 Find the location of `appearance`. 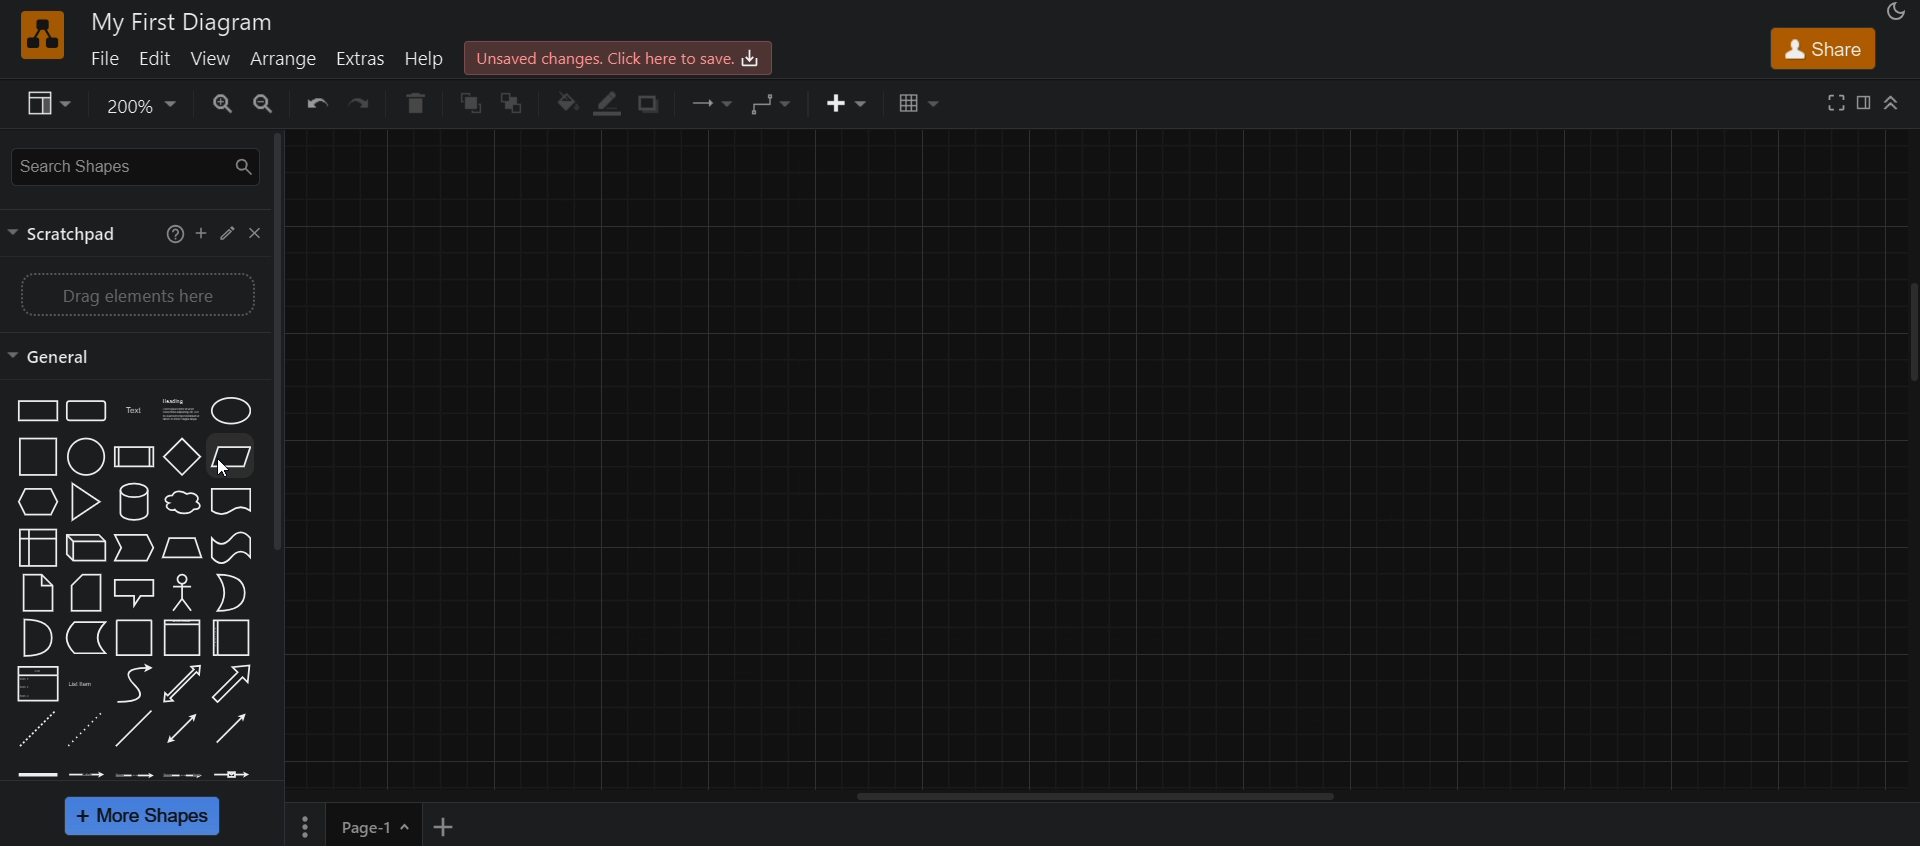

appearance is located at coordinates (1895, 13).